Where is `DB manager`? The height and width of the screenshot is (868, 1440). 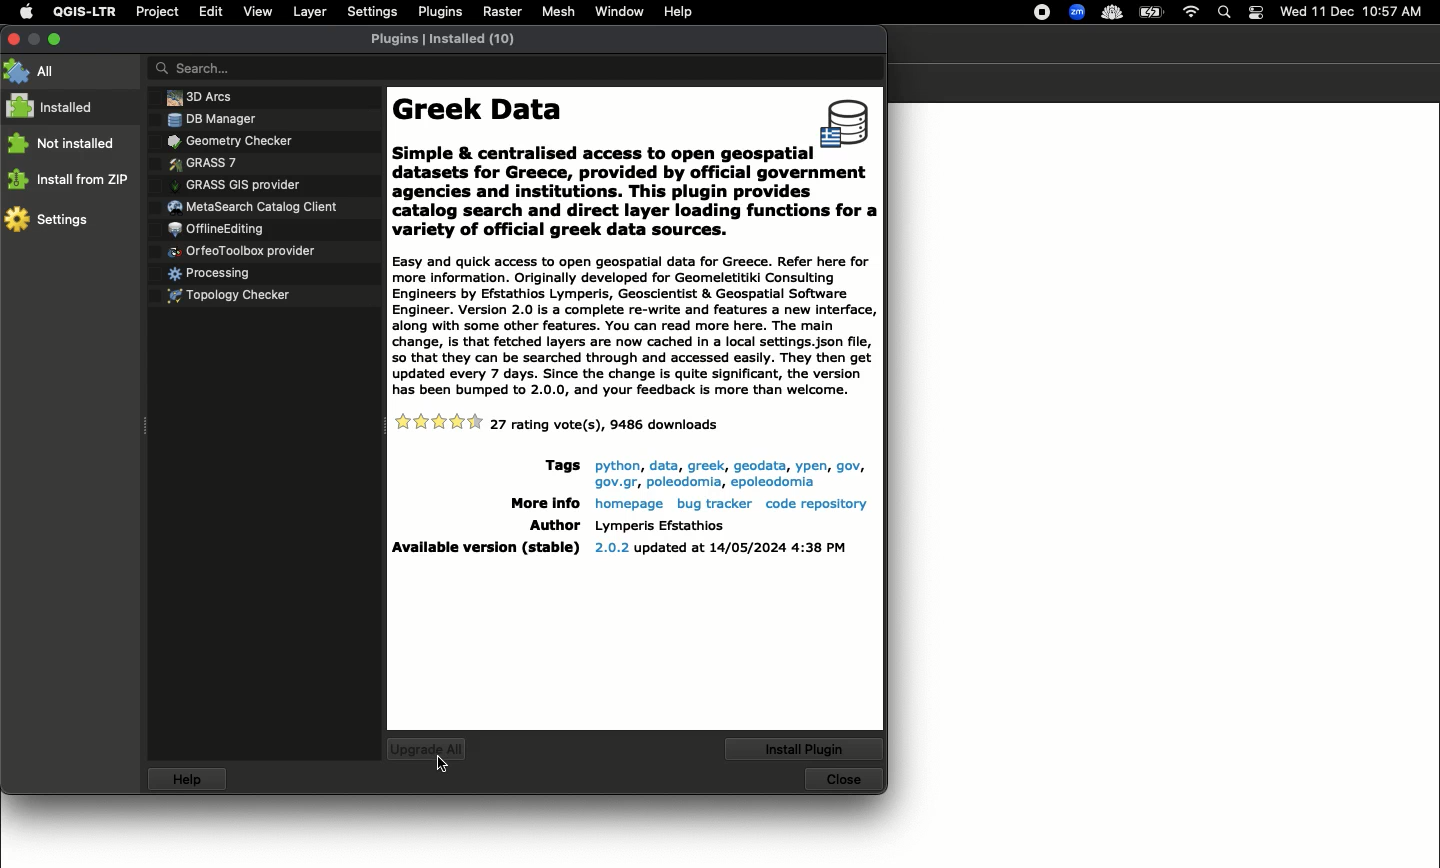 DB manager is located at coordinates (207, 119).